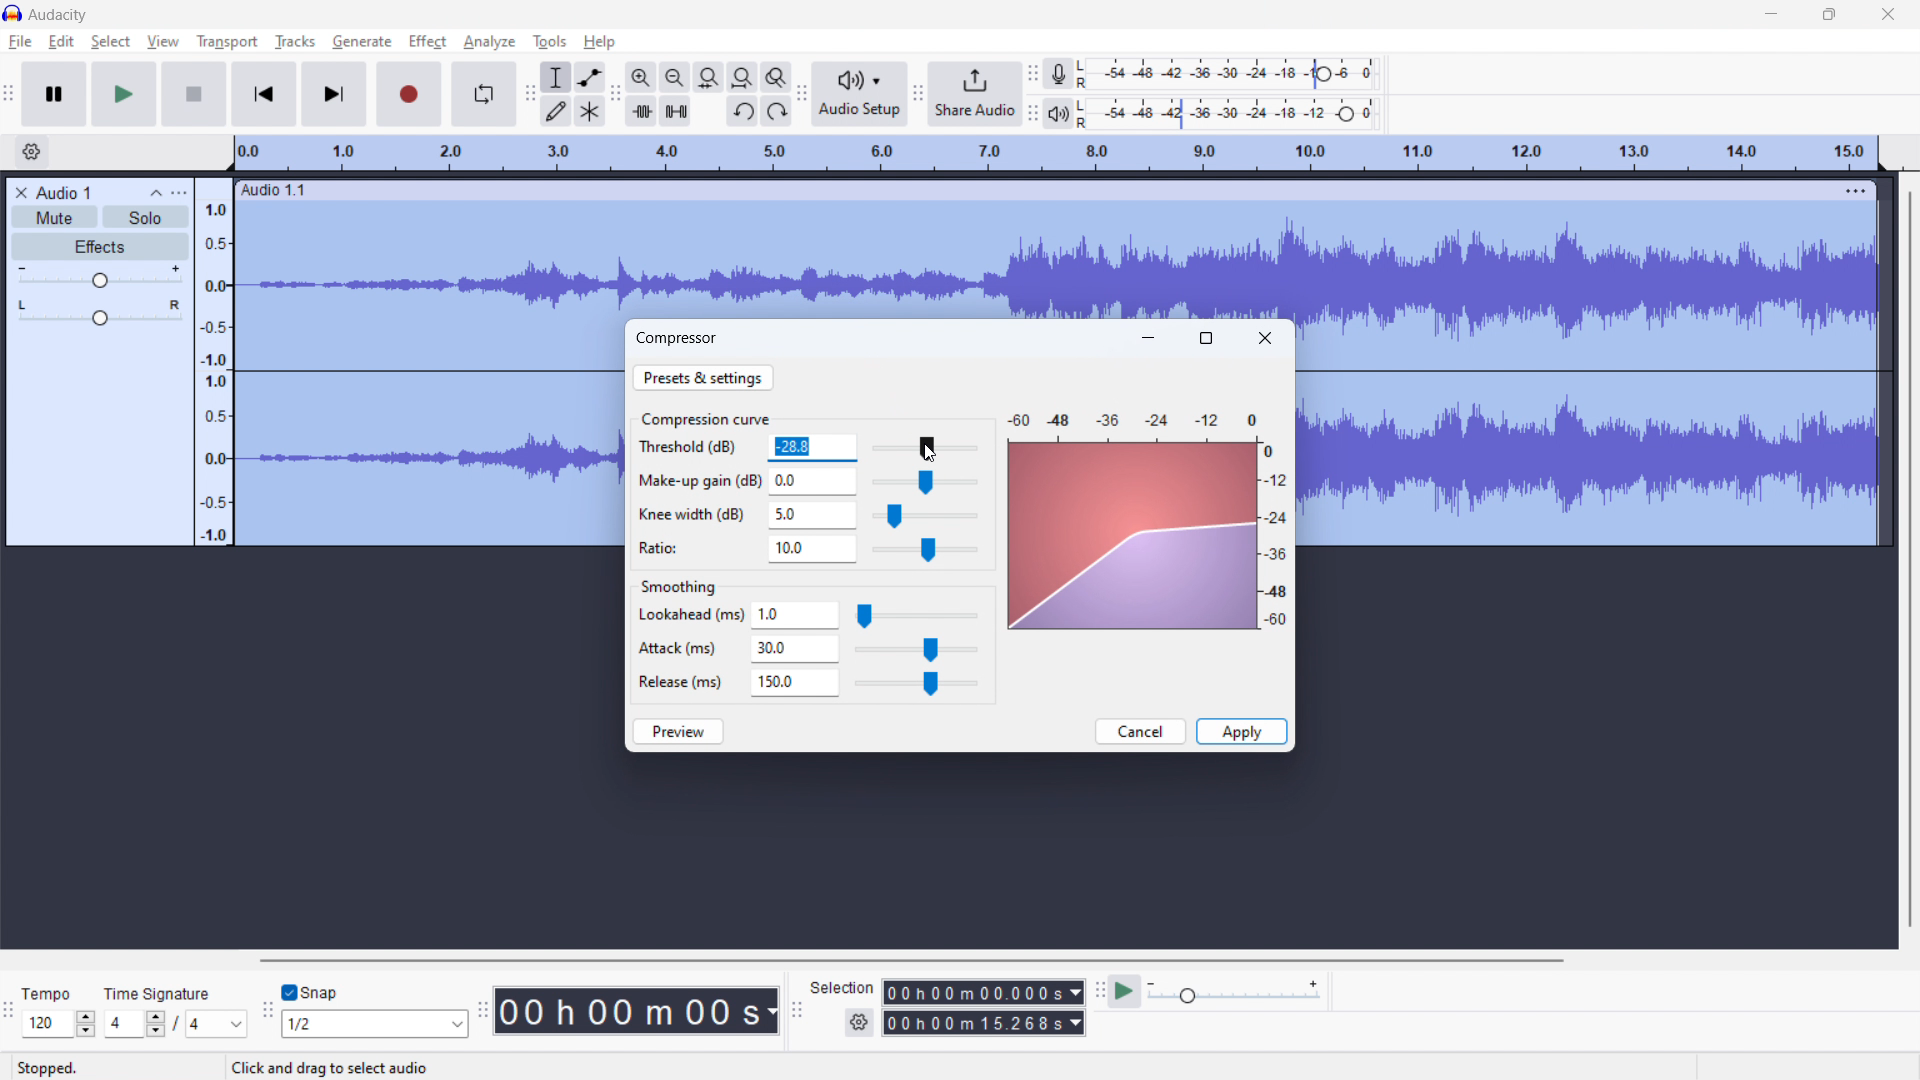 The image size is (1920, 1080). Describe the element at coordinates (482, 1013) in the screenshot. I see `time toolbar` at that location.